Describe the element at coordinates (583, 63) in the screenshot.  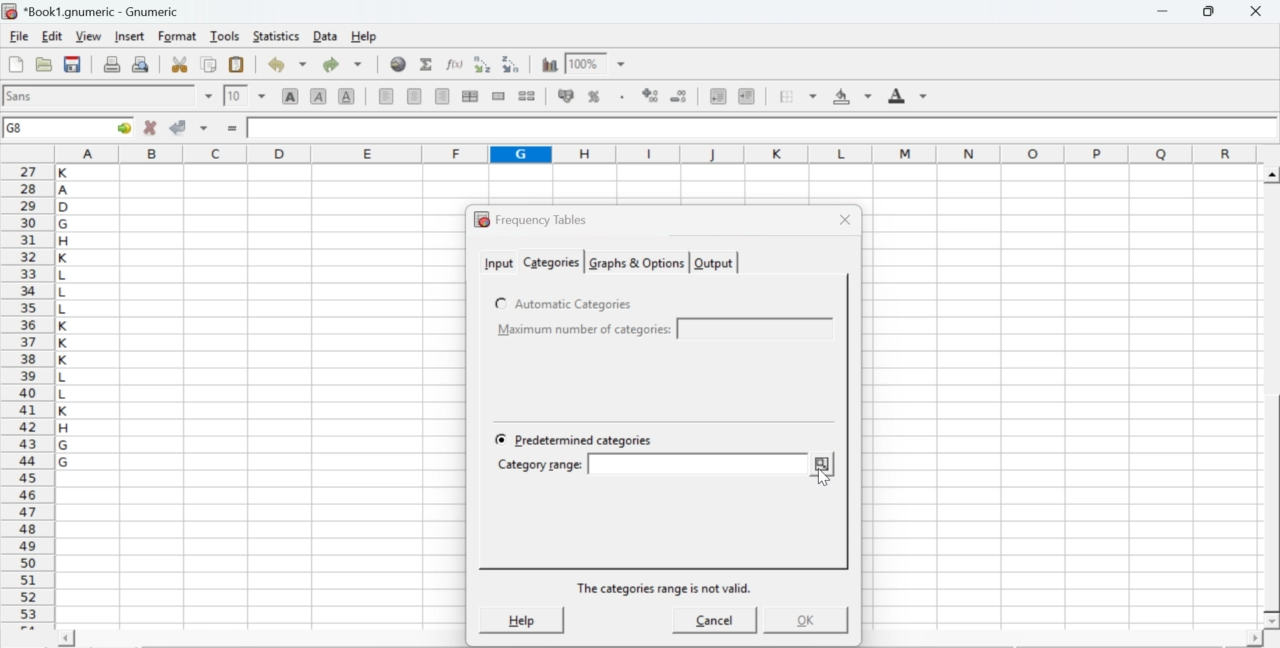
I see `100%` at that location.